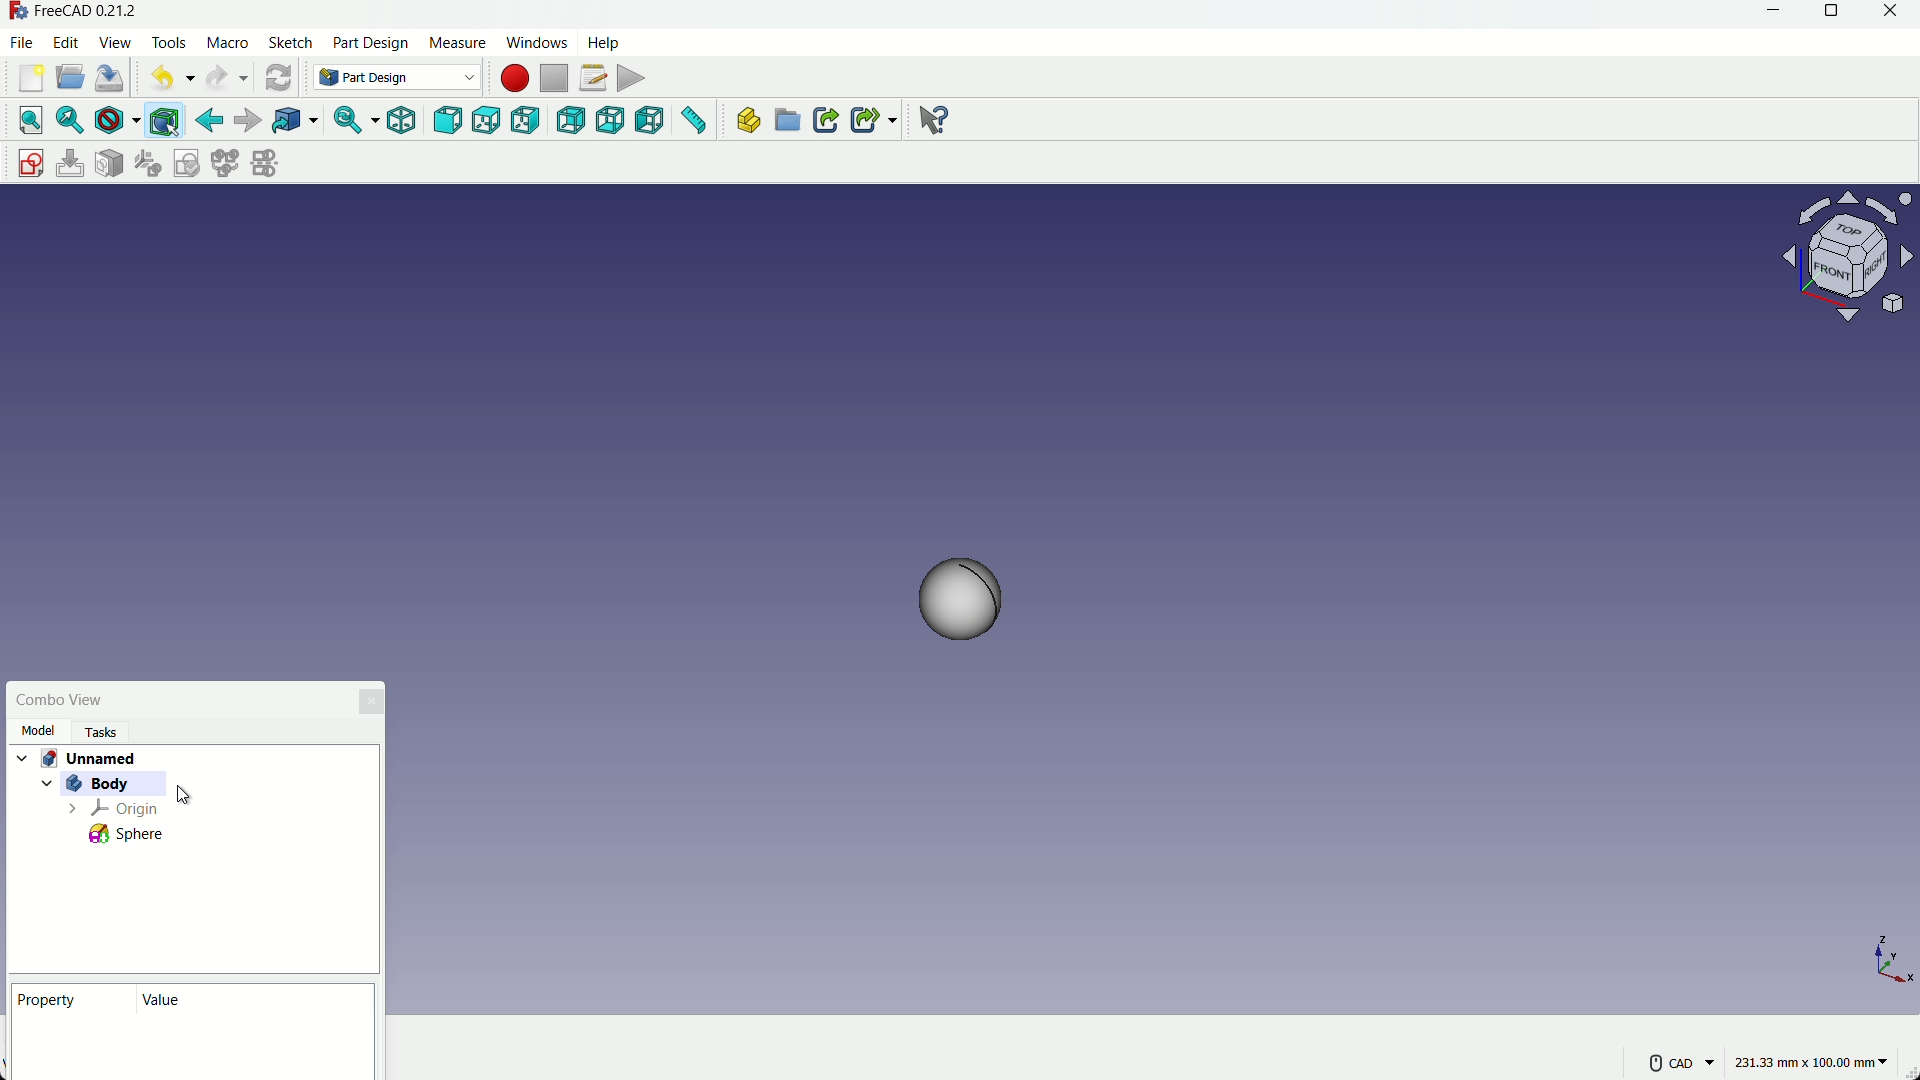 The height and width of the screenshot is (1080, 1920). I want to click on back, so click(209, 120).